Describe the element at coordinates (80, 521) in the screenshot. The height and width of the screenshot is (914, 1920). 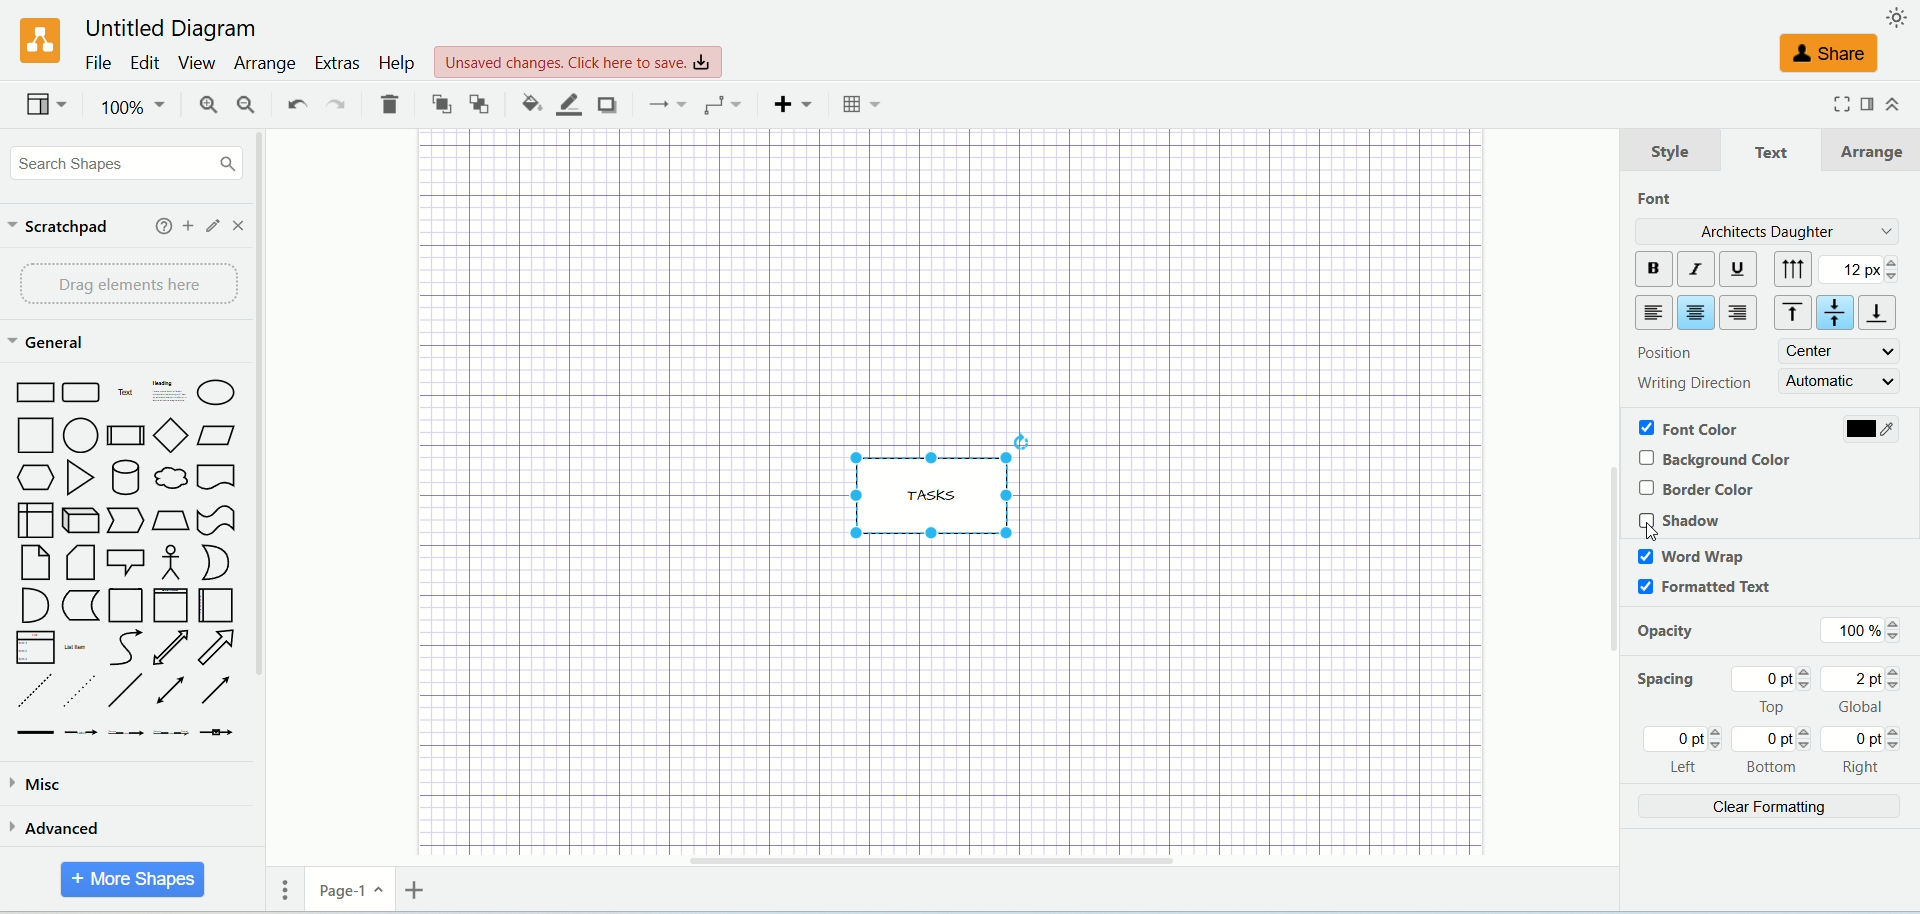
I see `Cube` at that location.